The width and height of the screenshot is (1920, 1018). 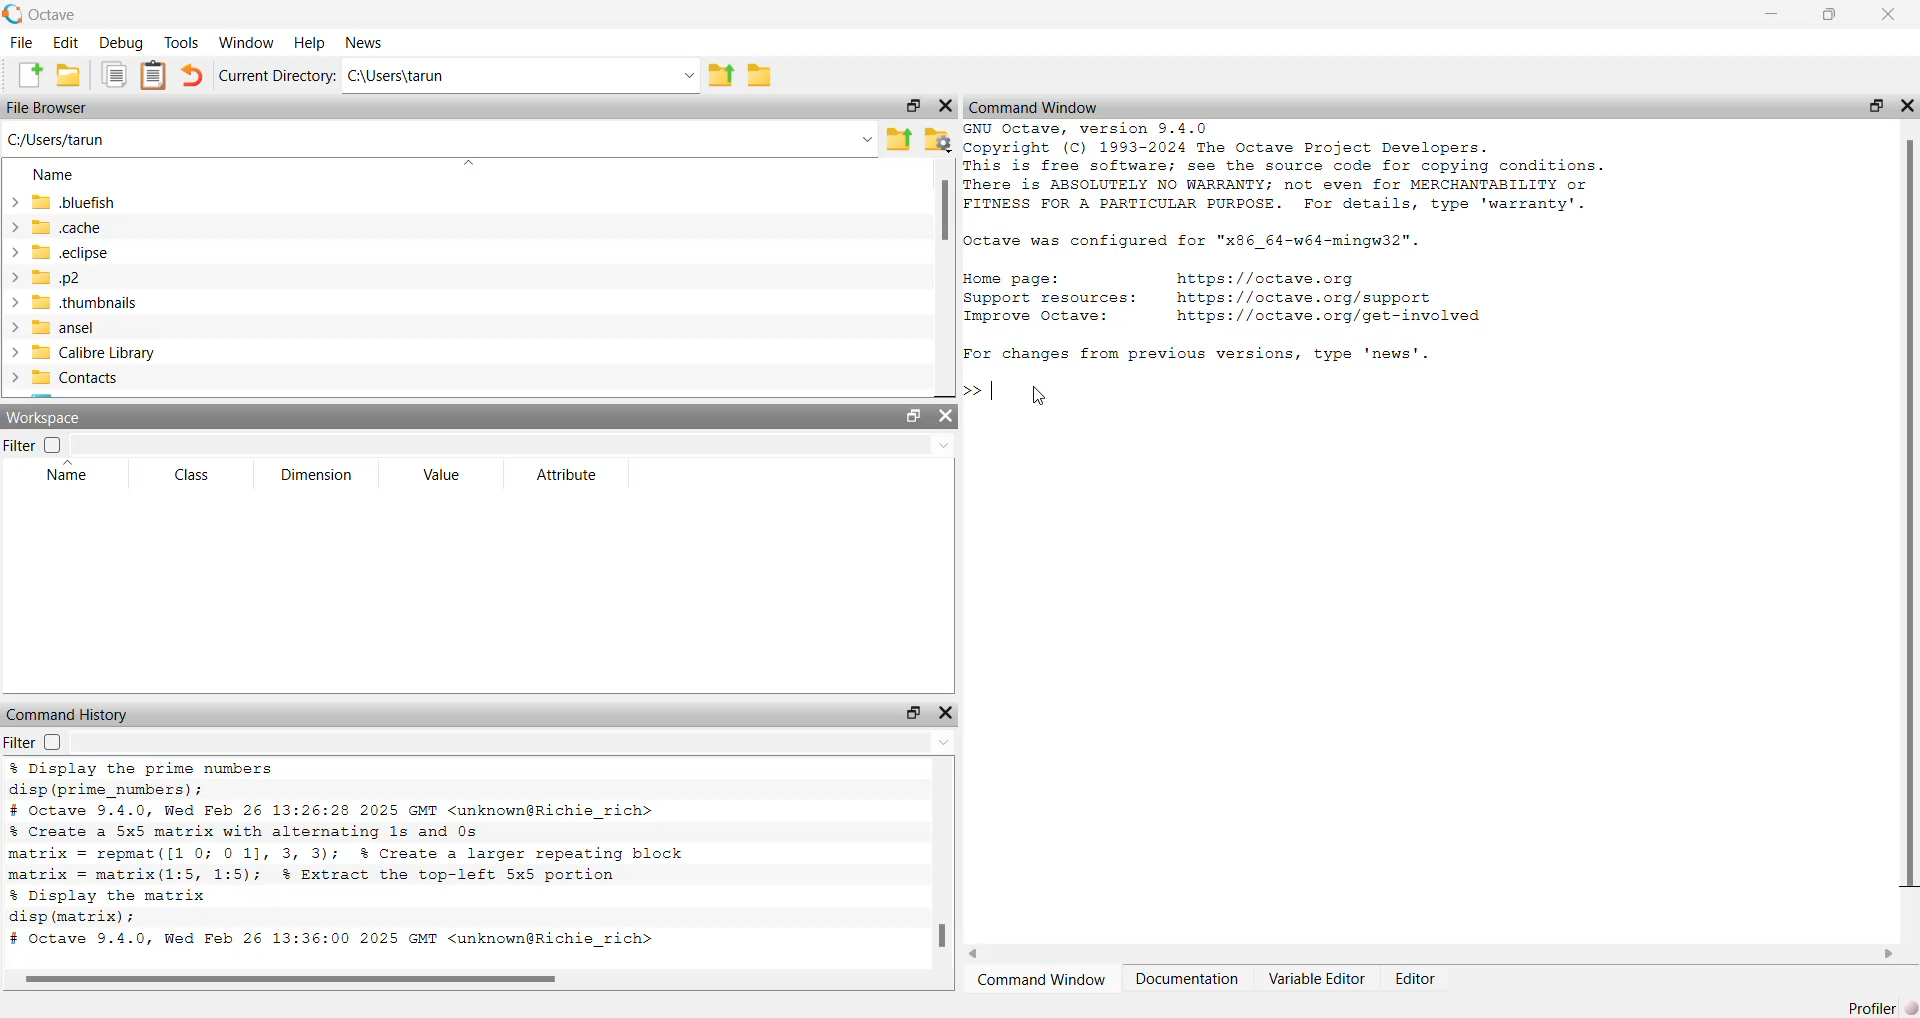 I want to click on For changes from previous versions, type 'news'., so click(x=1212, y=354).